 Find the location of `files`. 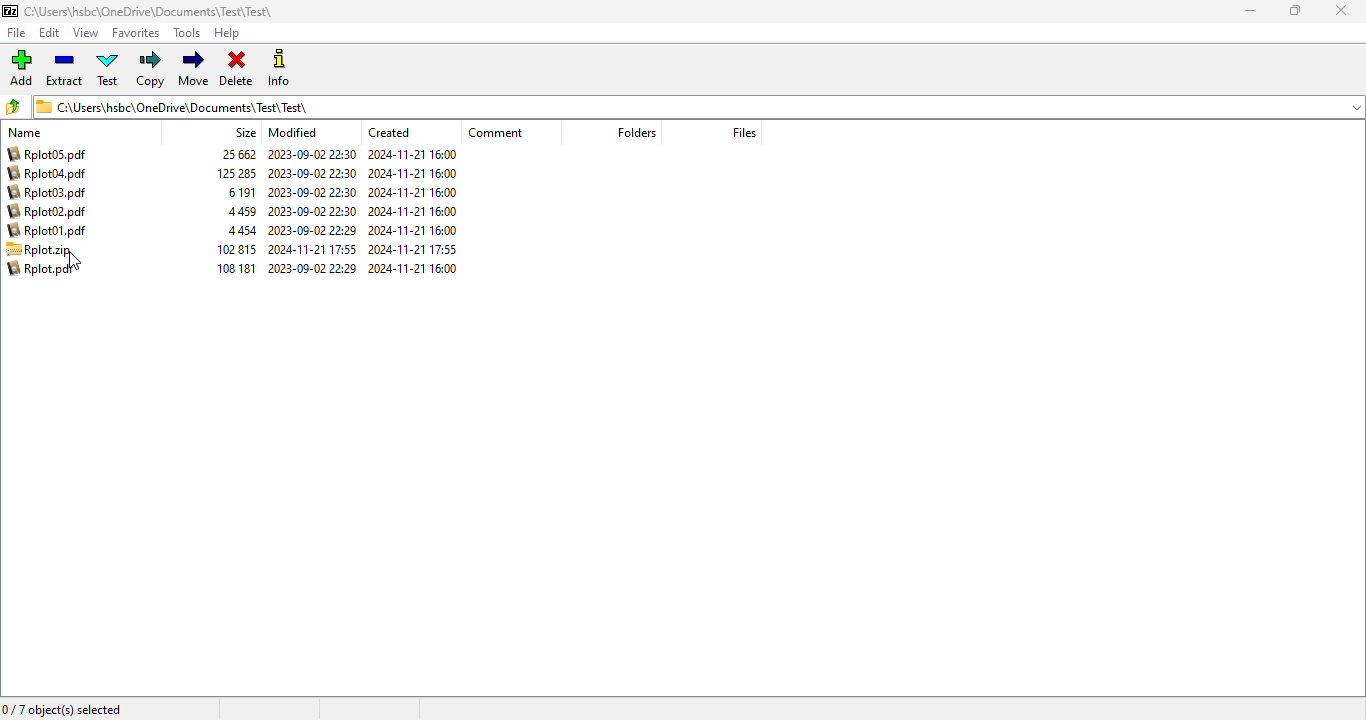

files is located at coordinates (744, 132).